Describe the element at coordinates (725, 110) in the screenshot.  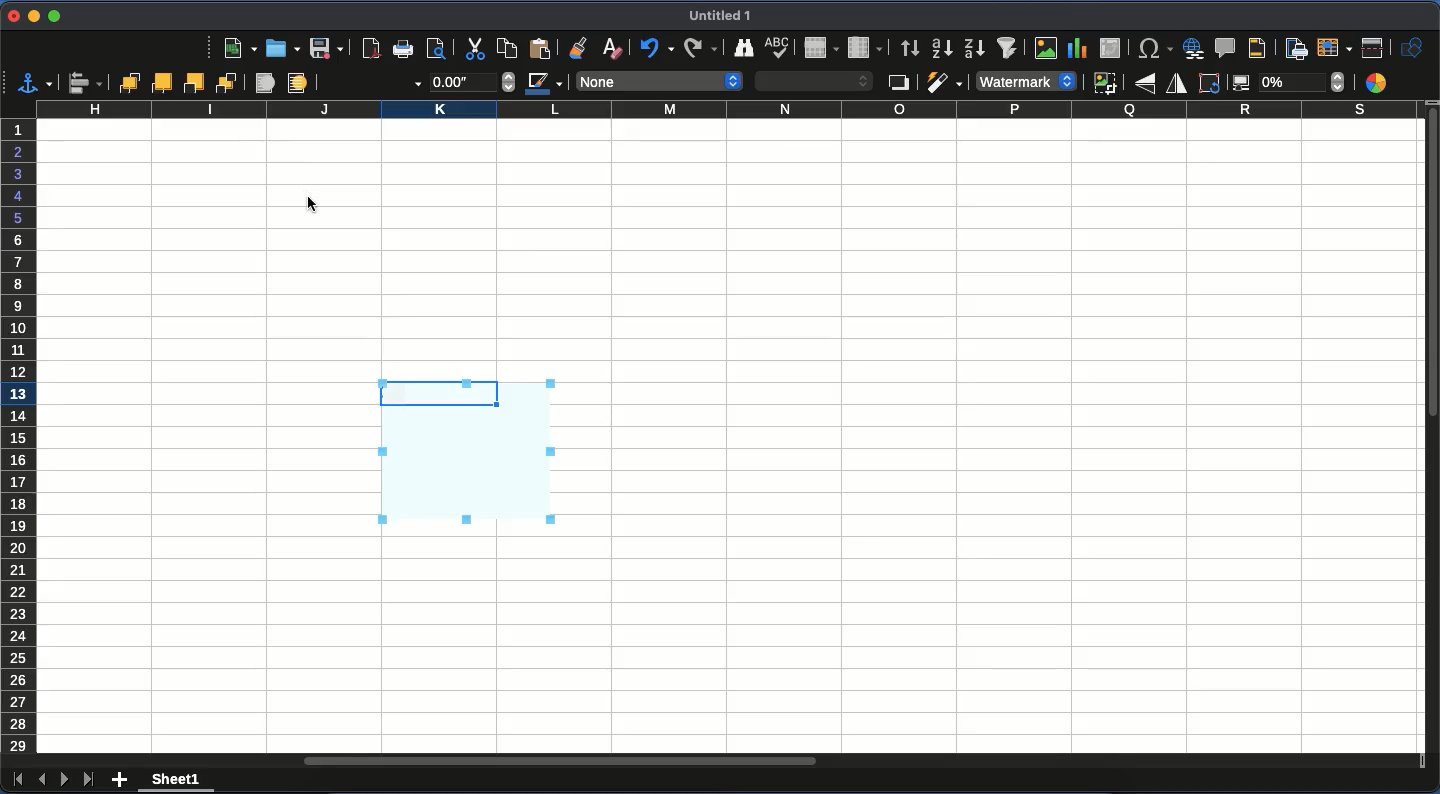
I see `column` at that location.